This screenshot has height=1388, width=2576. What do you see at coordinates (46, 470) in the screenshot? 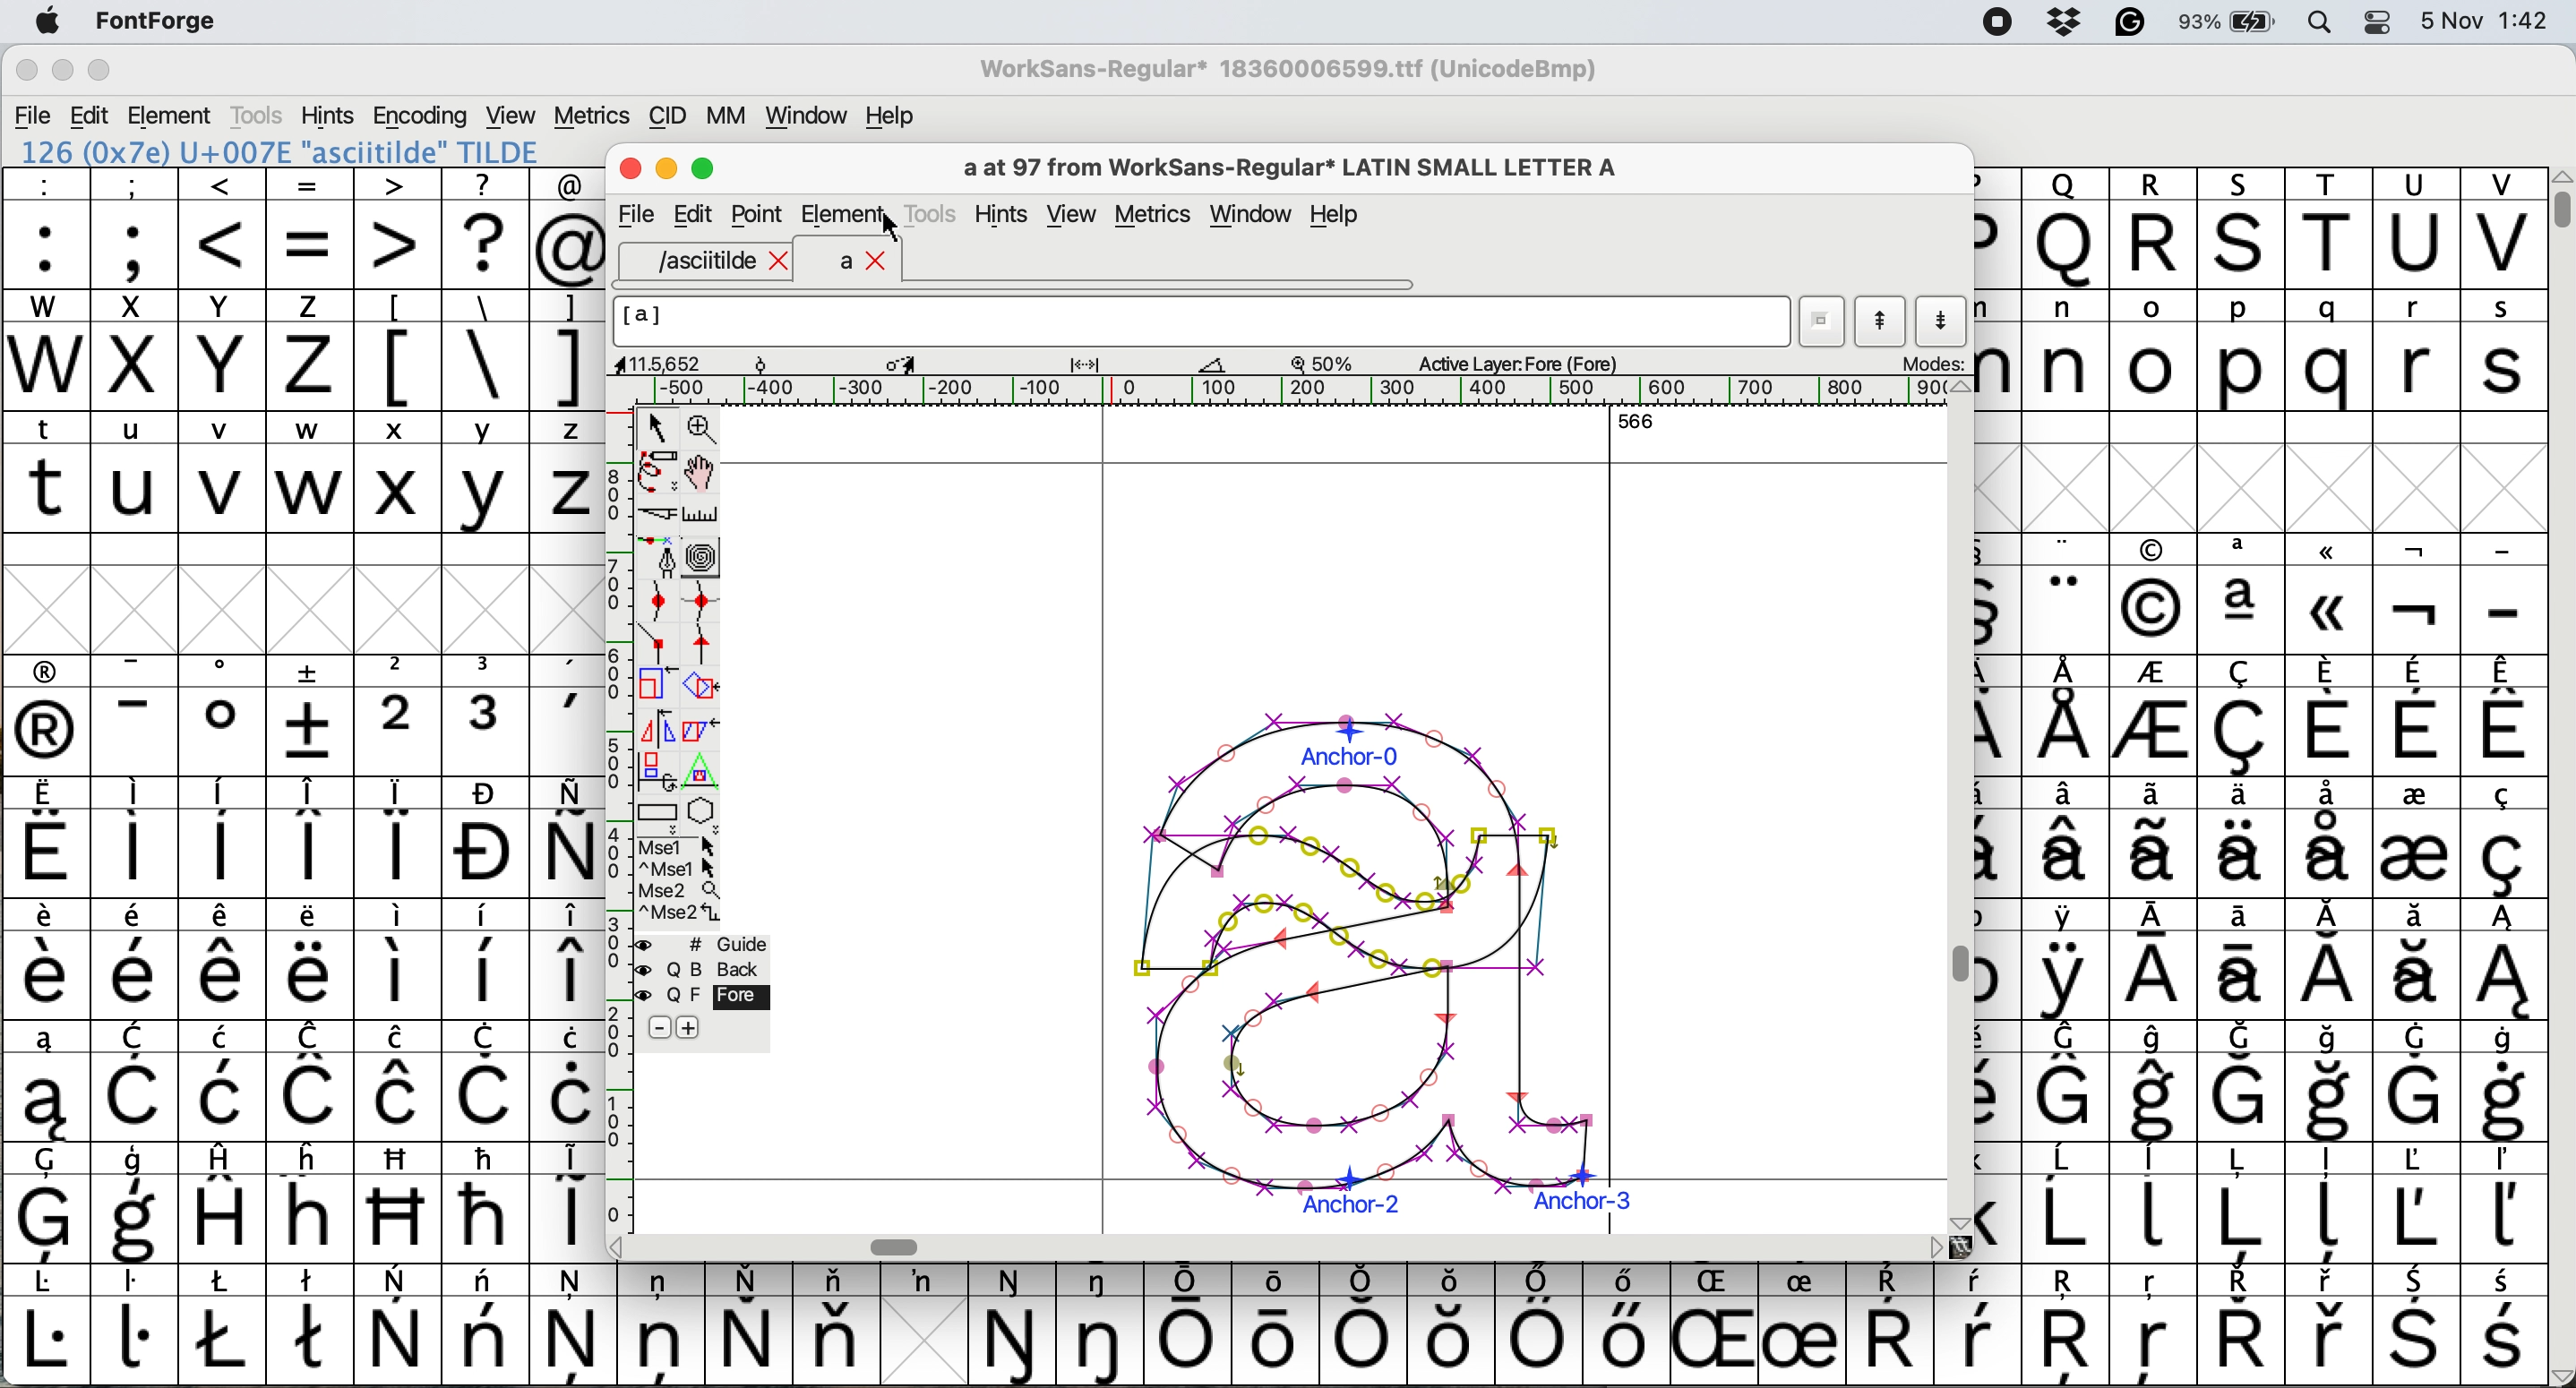
I see `t` at bounding box center [46, 470].